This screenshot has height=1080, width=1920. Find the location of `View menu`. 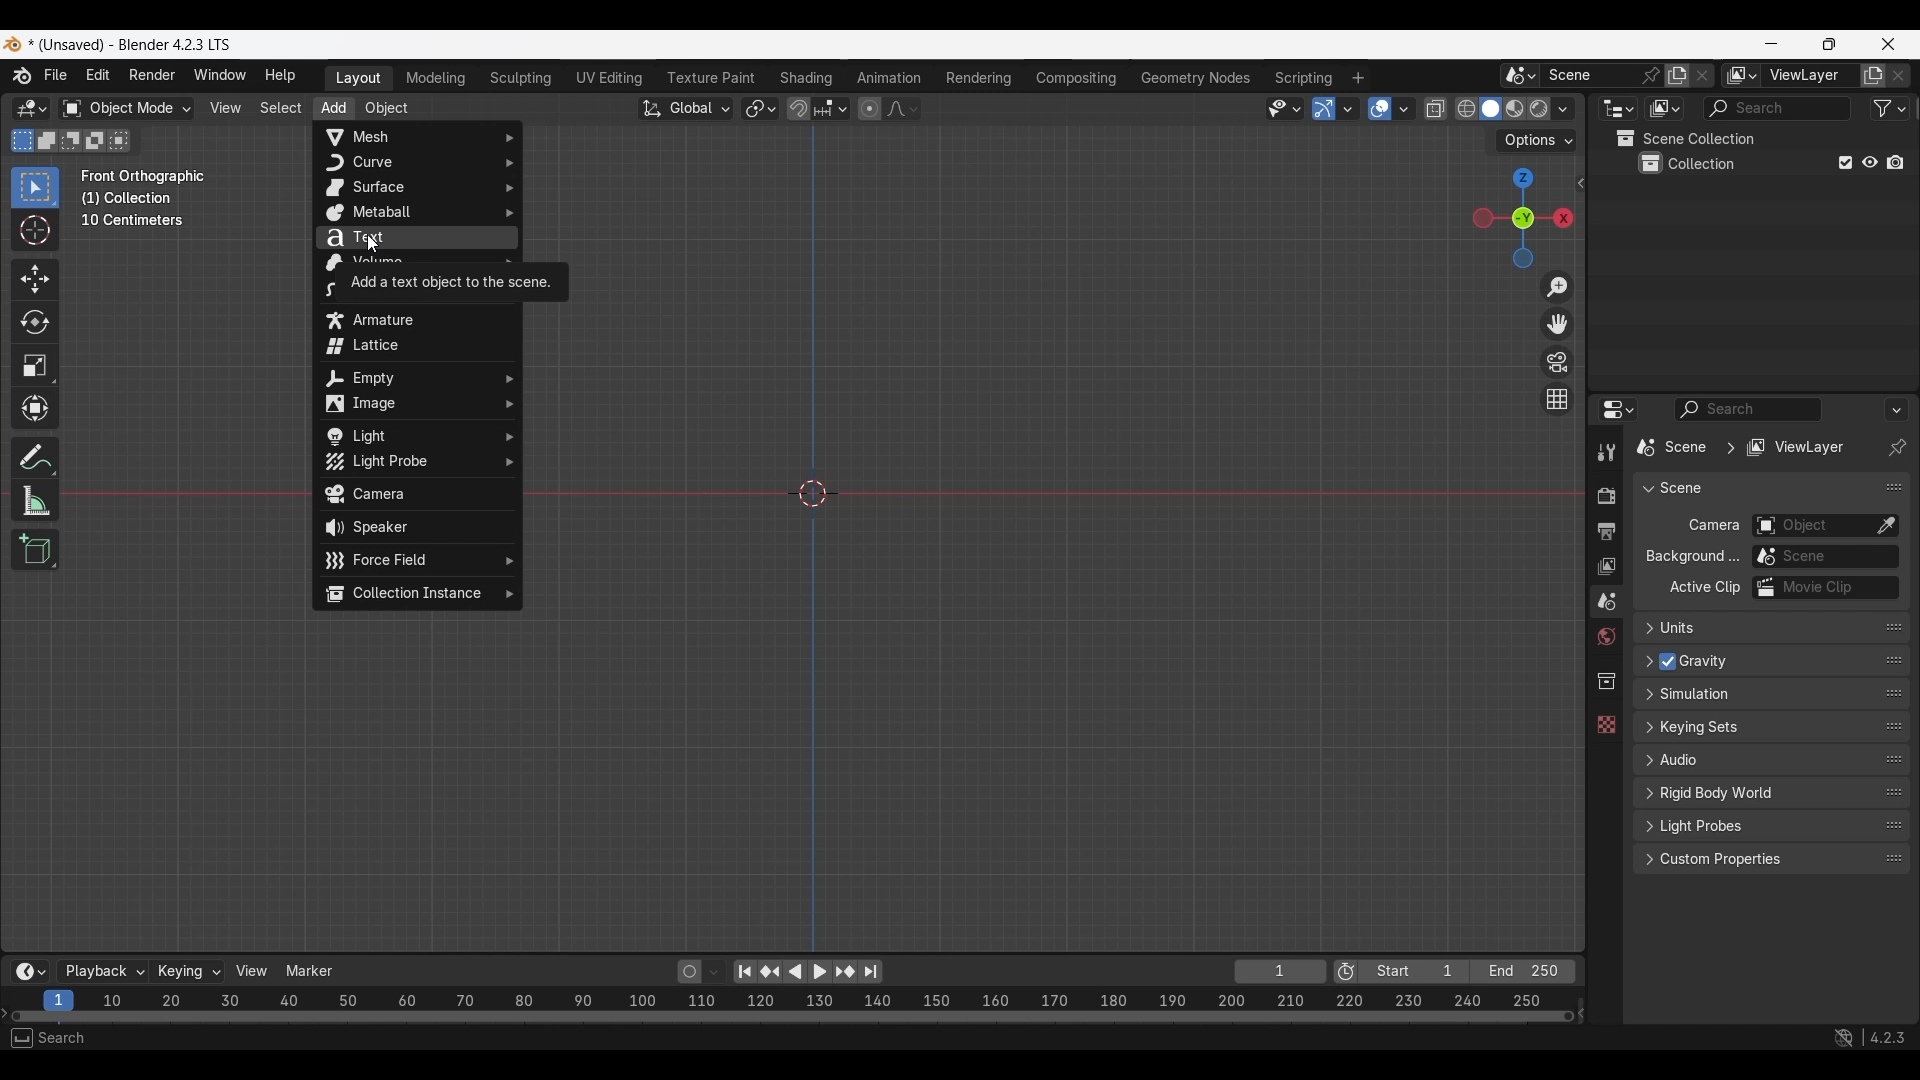

View menu is located at coordinates (224, 108).